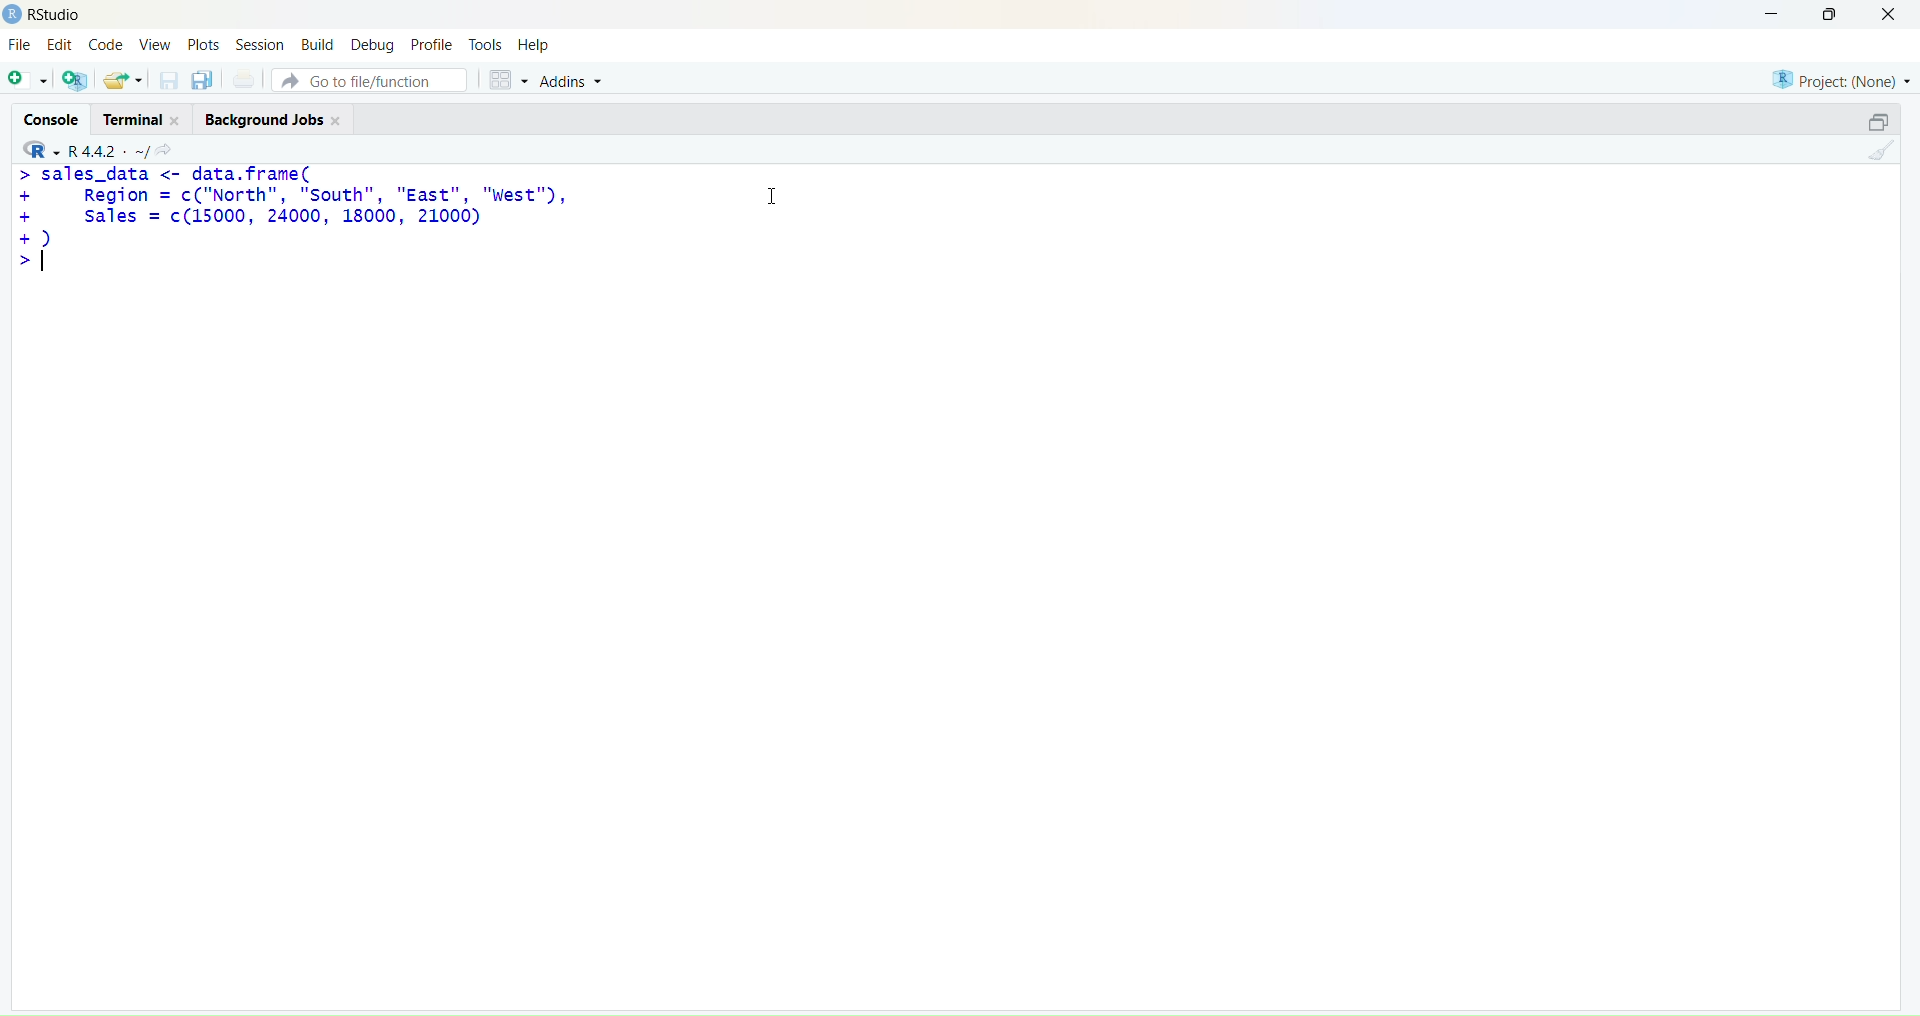  Describe the element at coordinates (257, 44) in the screenshot. I see `Session` at that location.